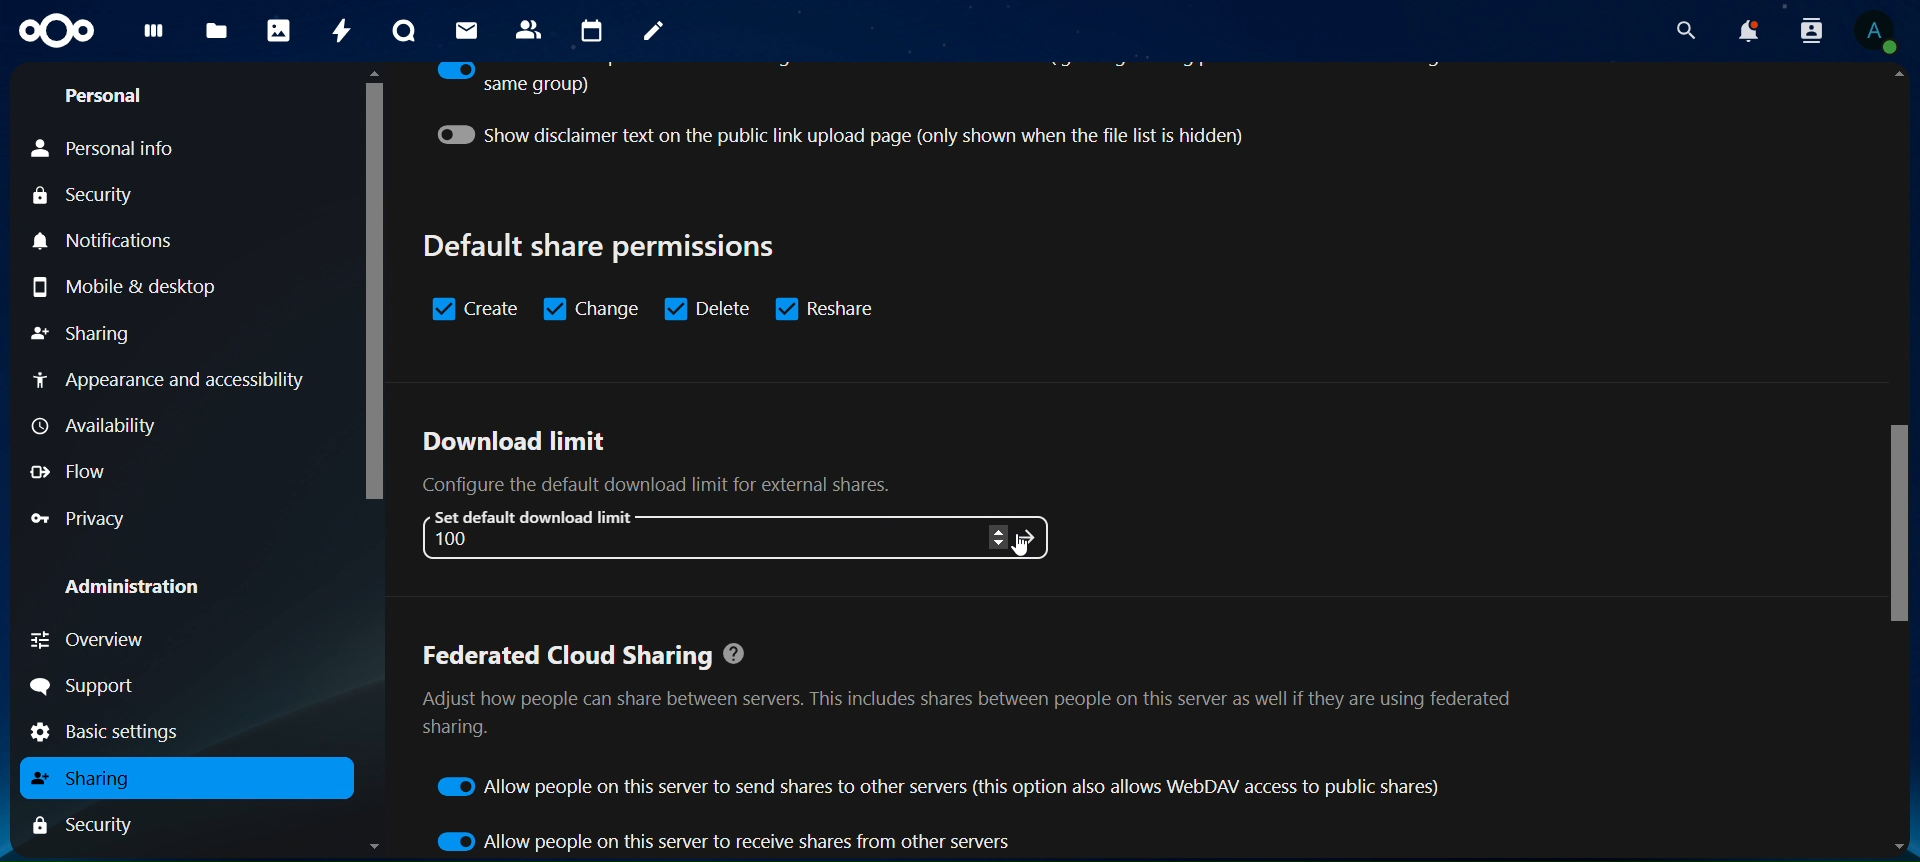 This screenshot has height=862, width=1920. I want to click on Scrollbar, so click(369, 463).